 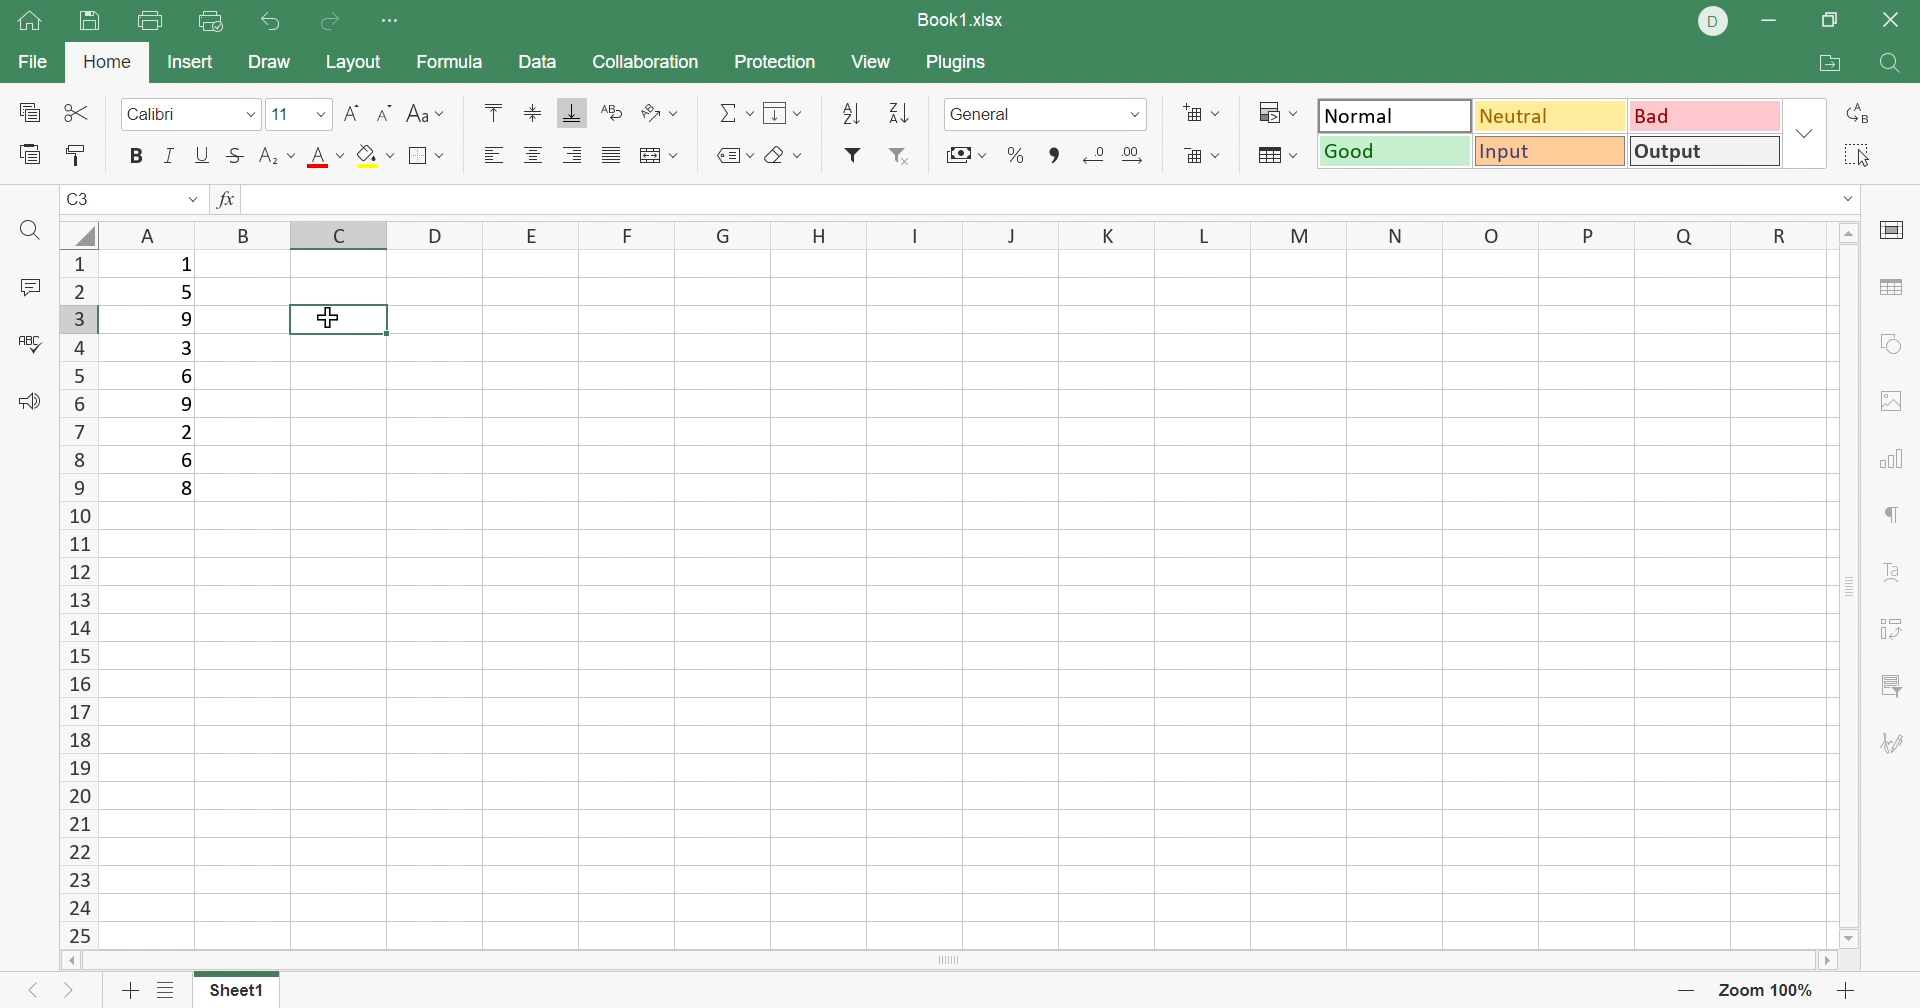 I want to click on Insert, so click(x=189, y=62).